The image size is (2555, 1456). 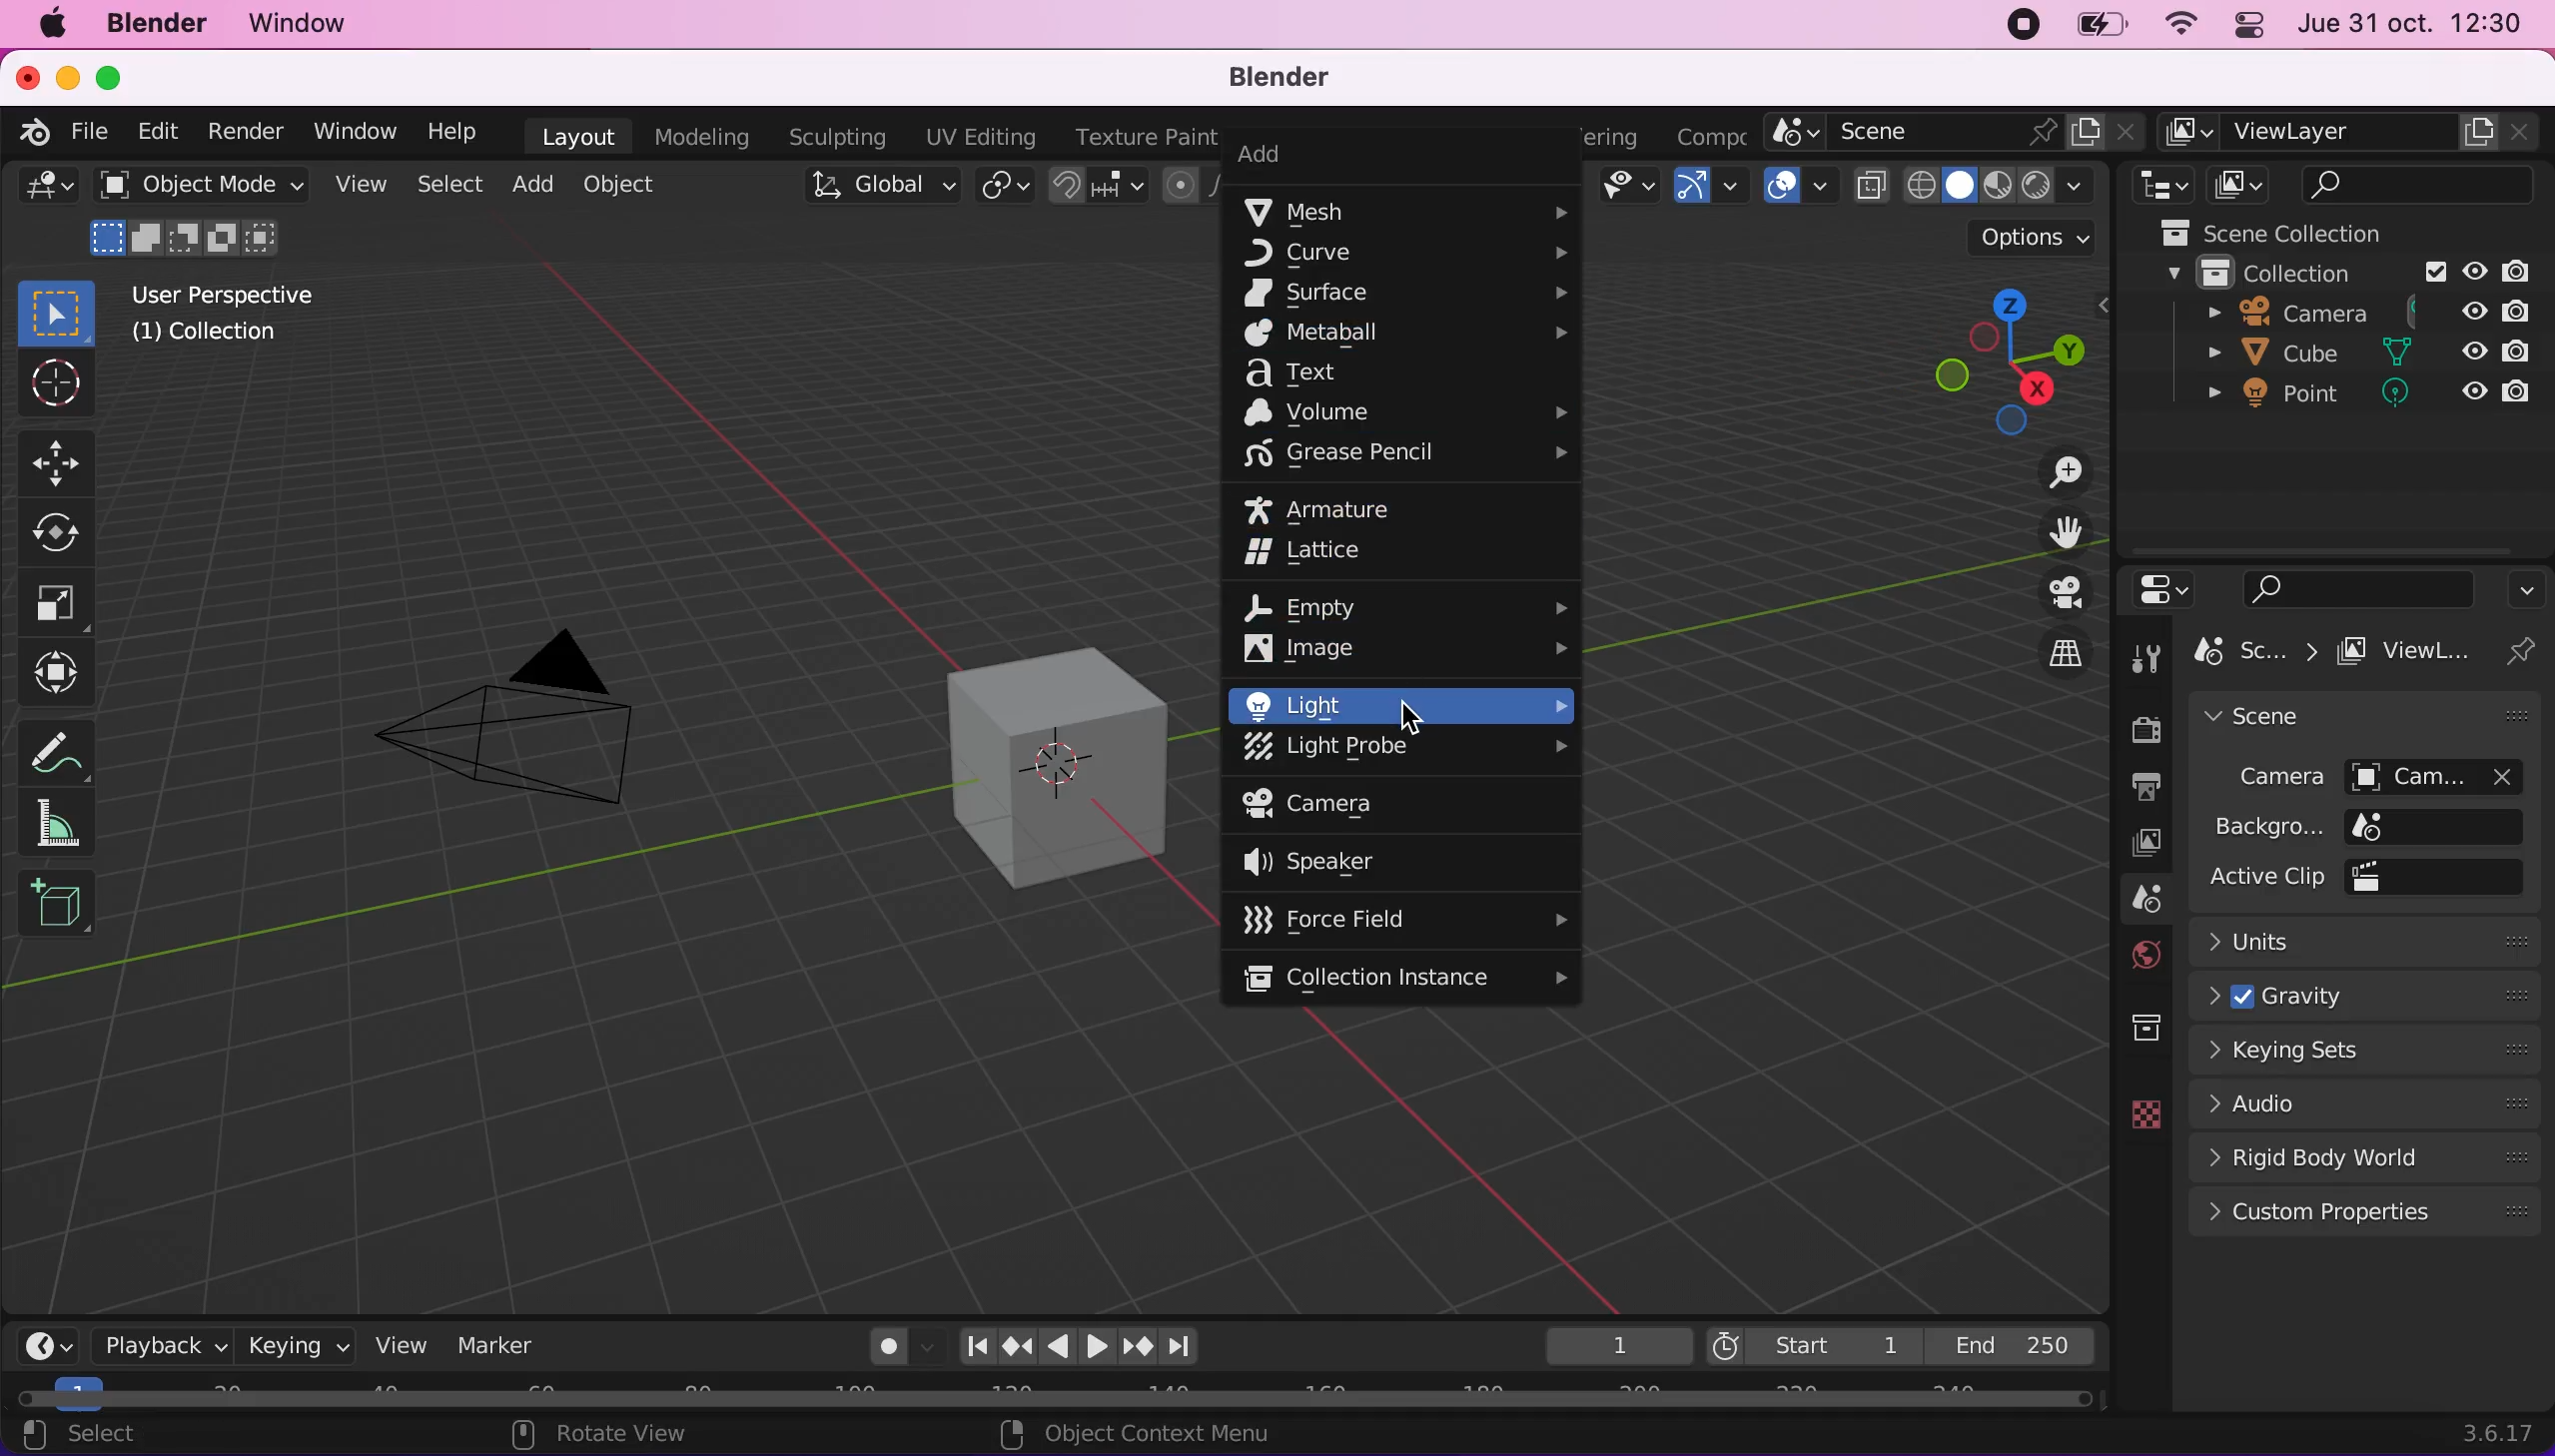 What do you see at coordinates (2046, 653) in the screenshot?
I see `toggle the current view` at bounding box center [2046, 653].